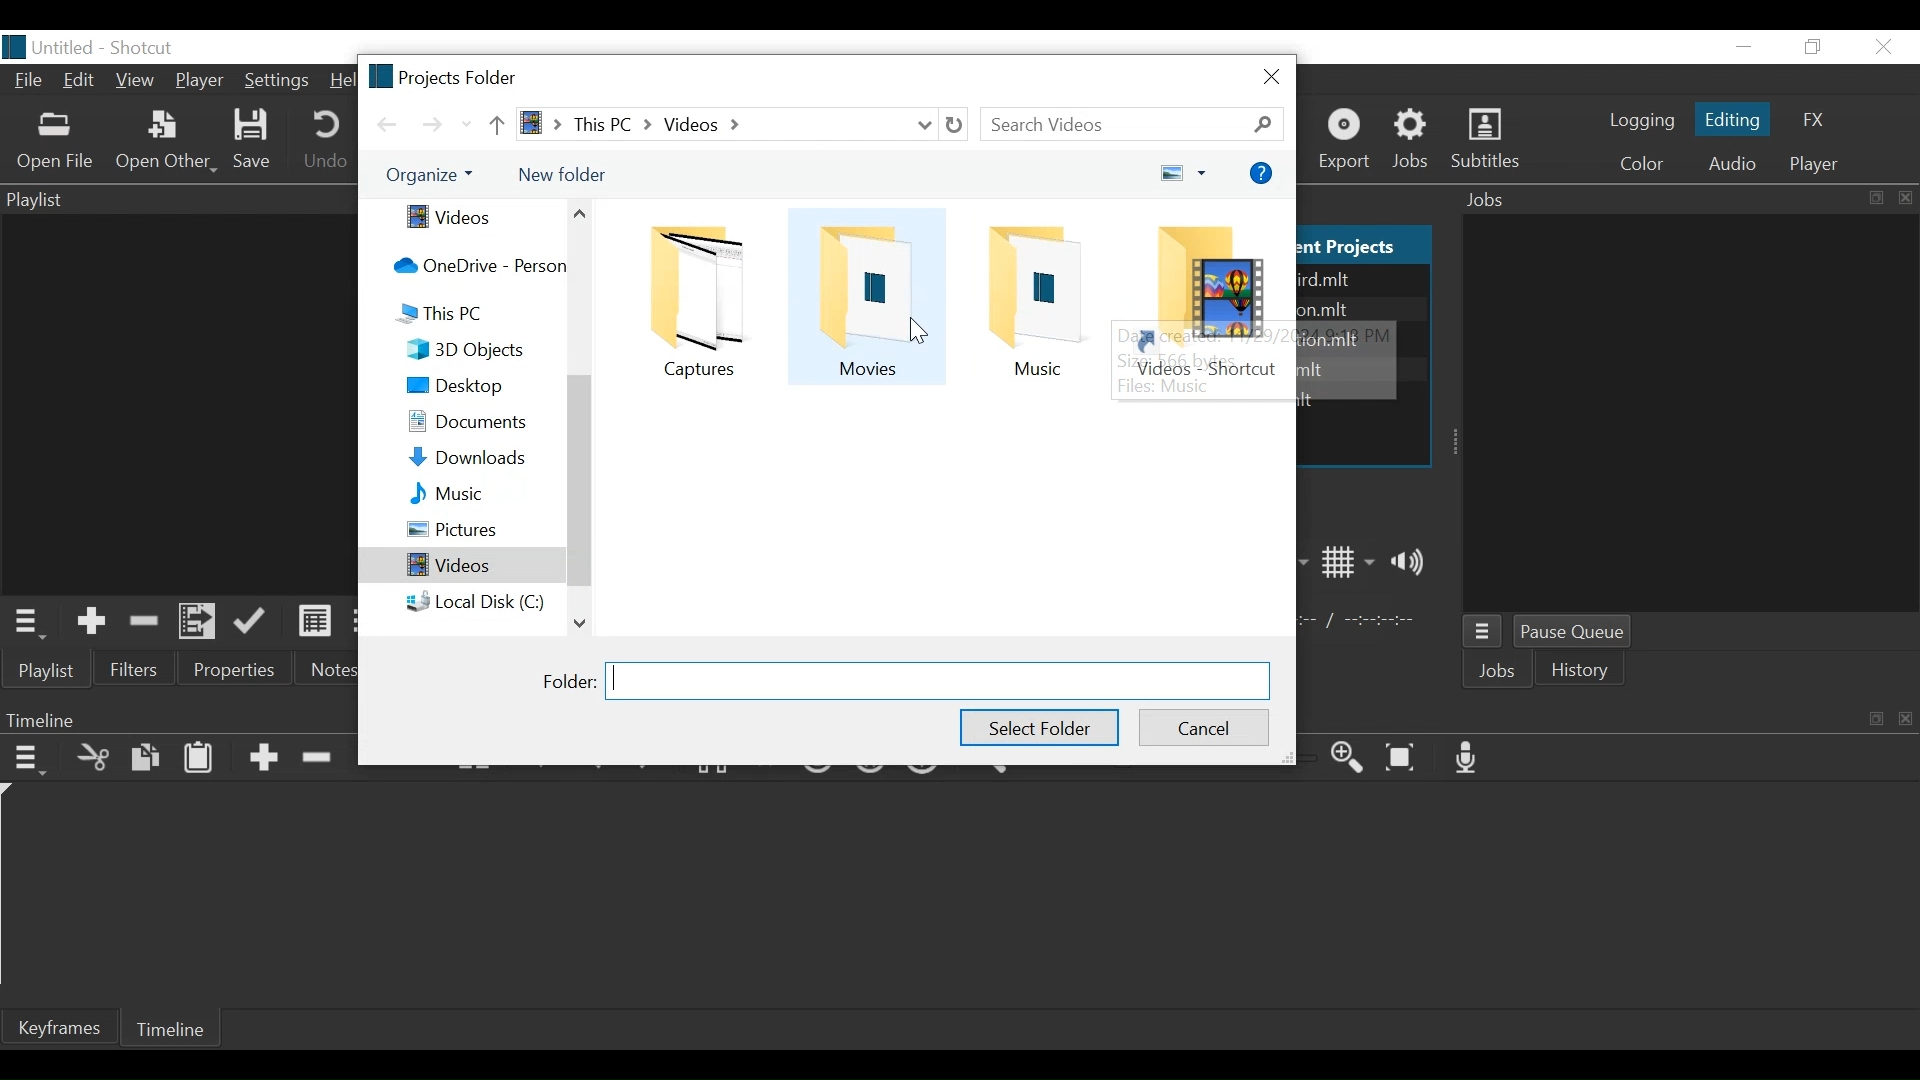  What do you see at coordinates (1585, 670) in the screenshot?
I see `istory` at bounding box center [1585, 670].